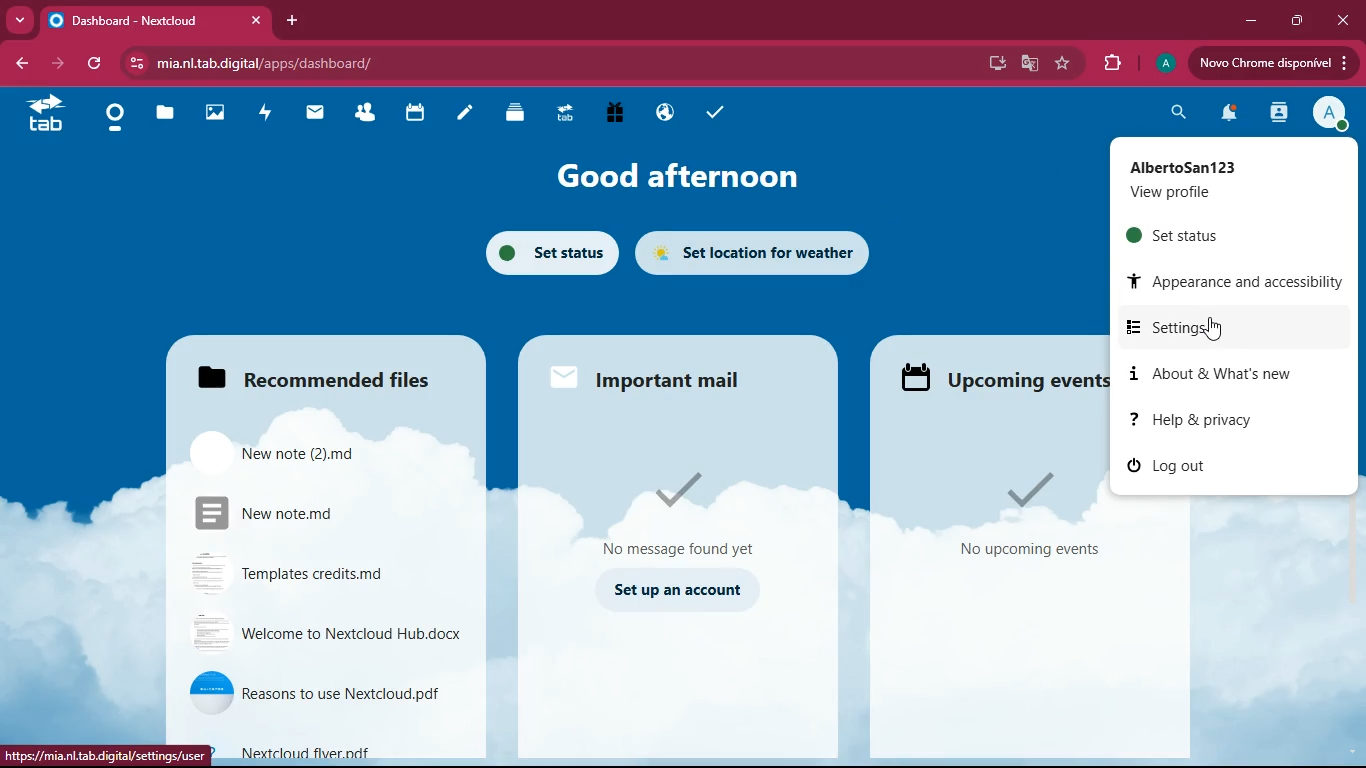 The width and height of the screenshot is (1366, 768). What do you see at coordinates (308, 112) in the screenshot?
I see `mail` at bounding box center [308, 112].